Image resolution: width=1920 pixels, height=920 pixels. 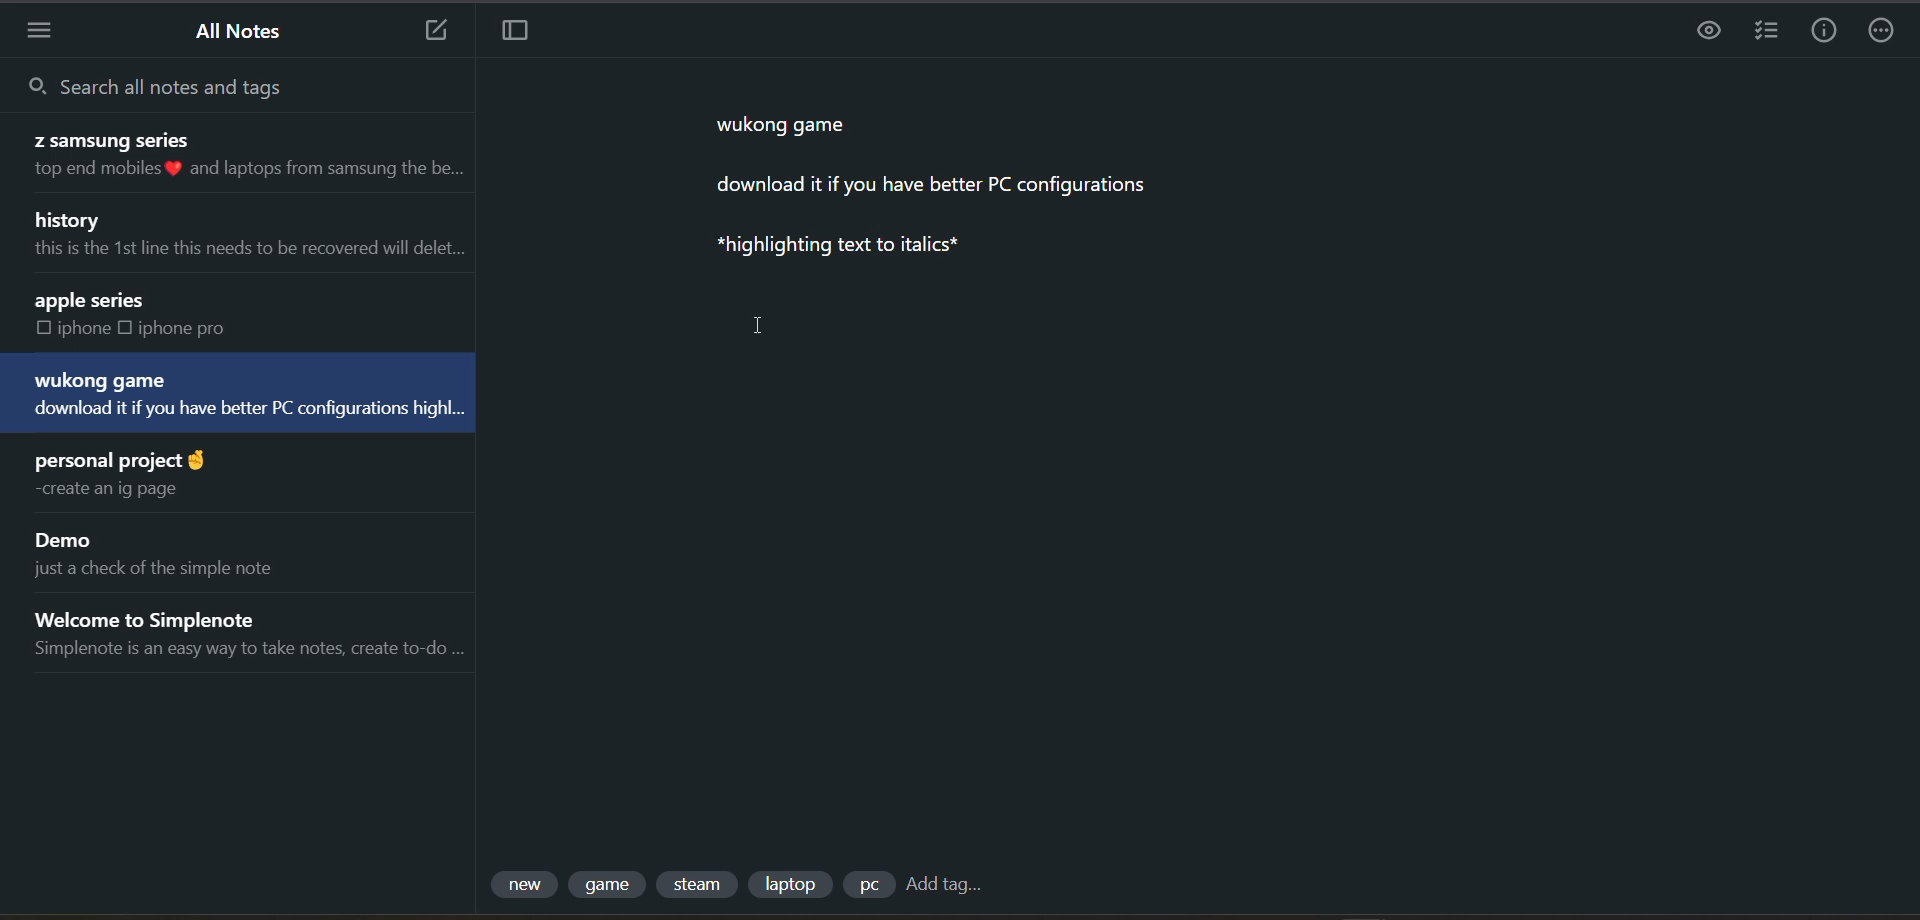 I want to click on preview, so click(x=1701, y=33).